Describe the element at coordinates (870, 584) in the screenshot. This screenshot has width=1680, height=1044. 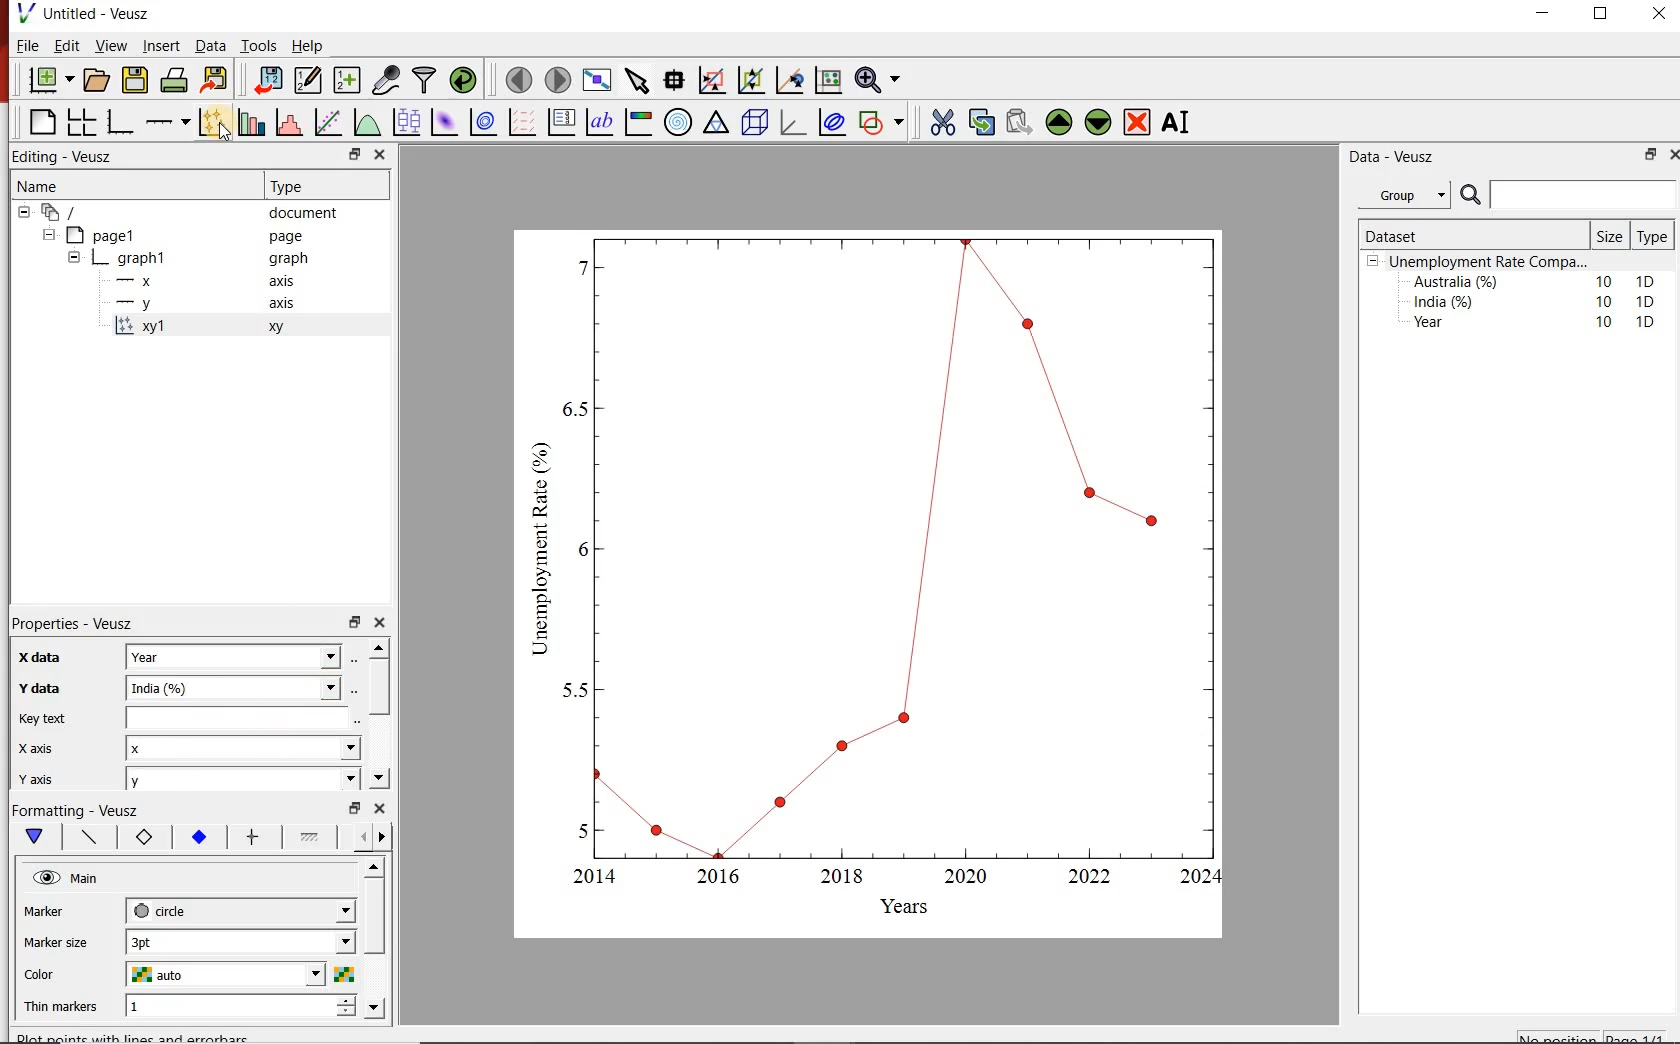
I see `graph chart` at that location.